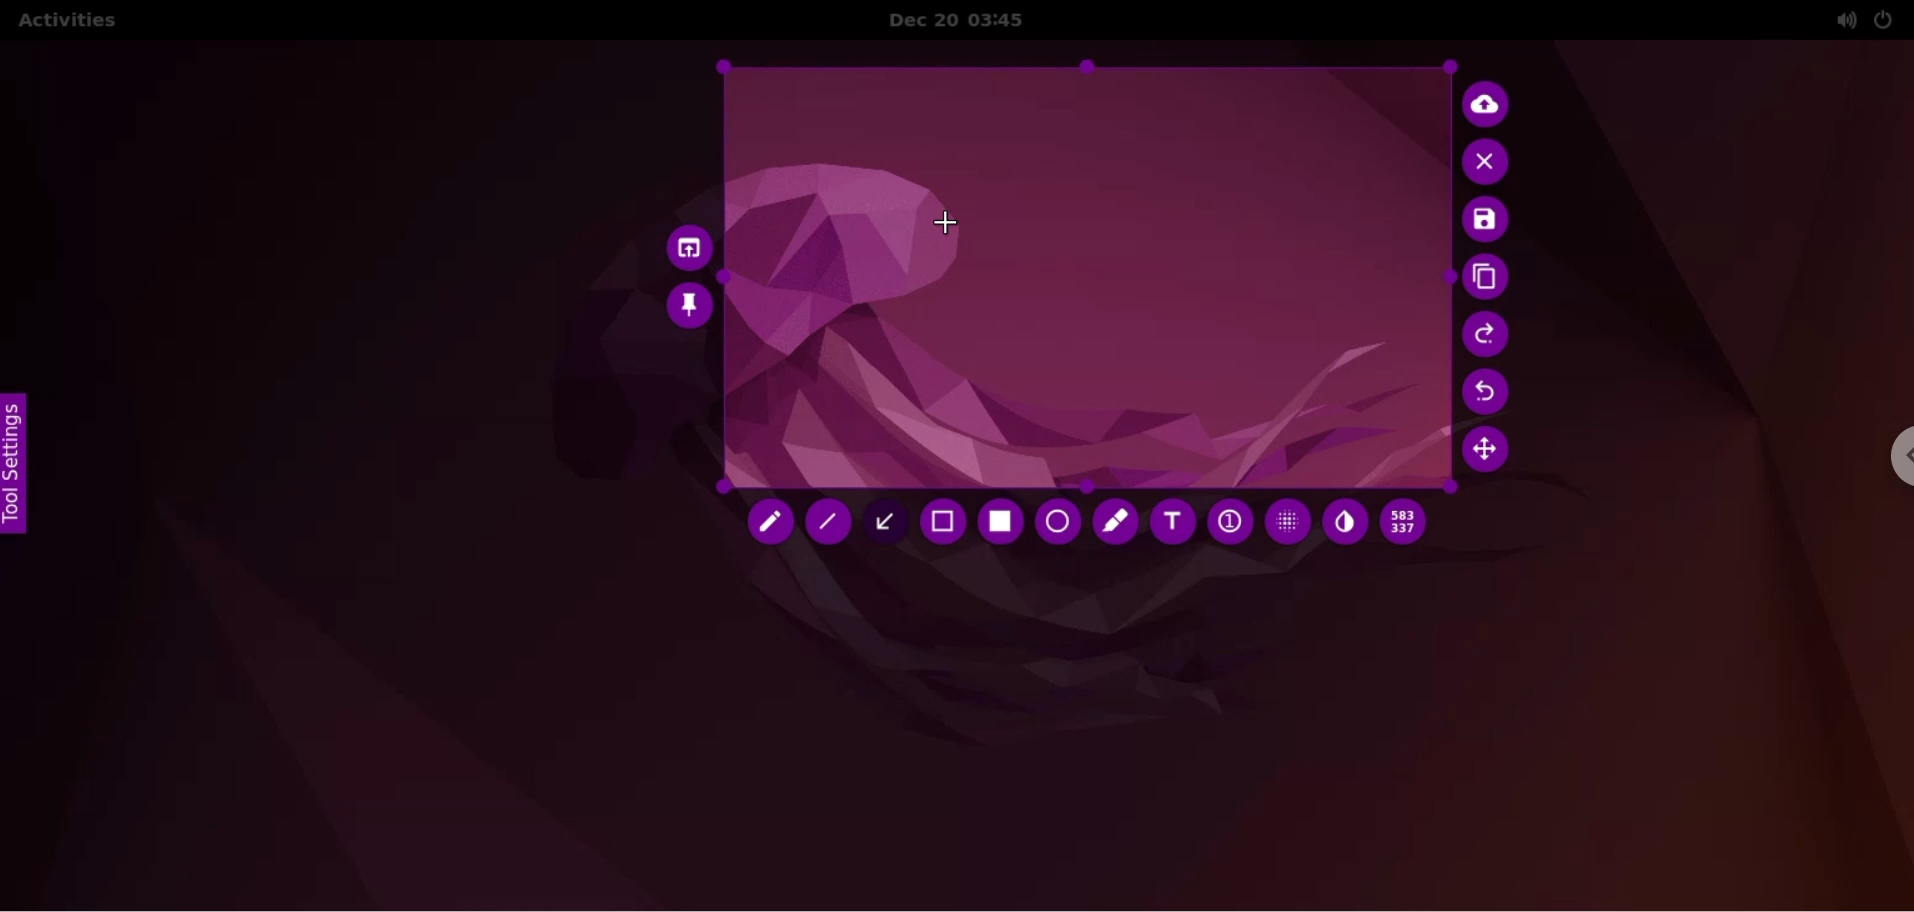 The width and height of the screenshot is (1914, 912). What do you see at coordinates (1490, 392) in the screenshot?
I see `undo` at bounding box center [1490, 392].